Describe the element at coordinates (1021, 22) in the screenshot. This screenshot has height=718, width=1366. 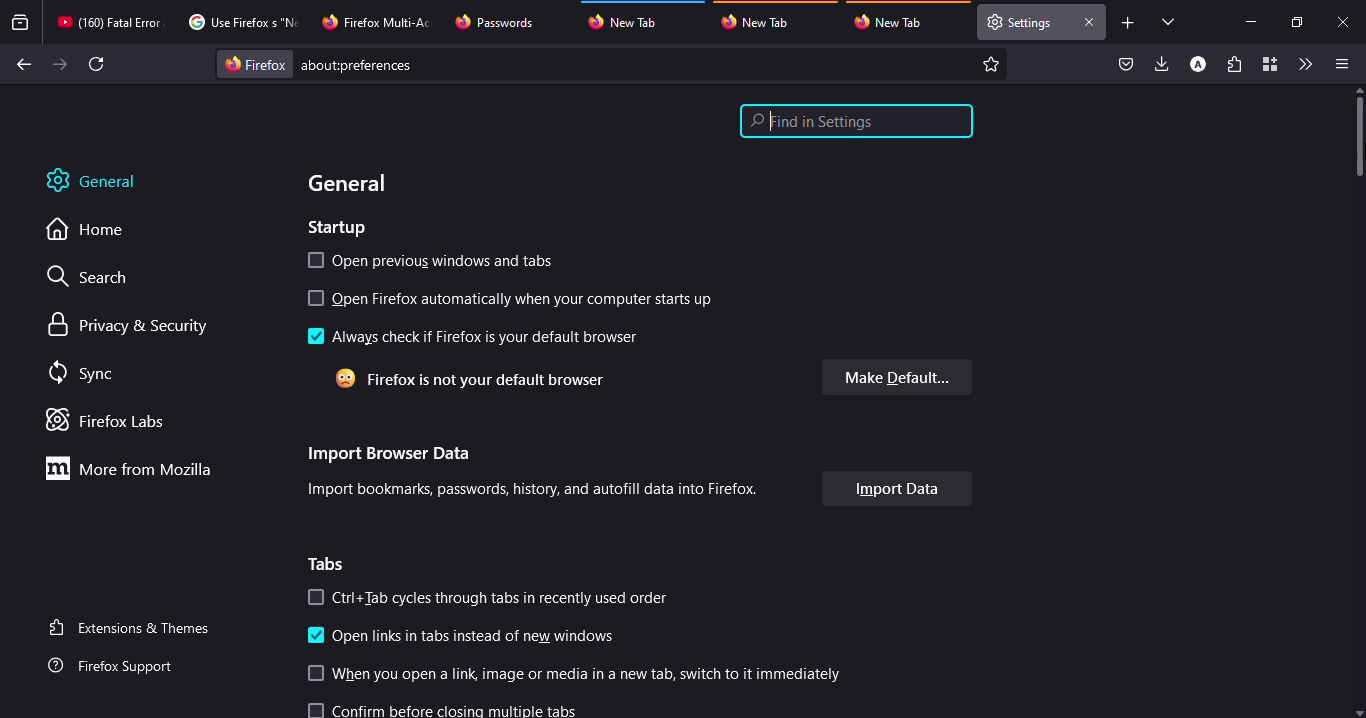
I see `tab` at that location.